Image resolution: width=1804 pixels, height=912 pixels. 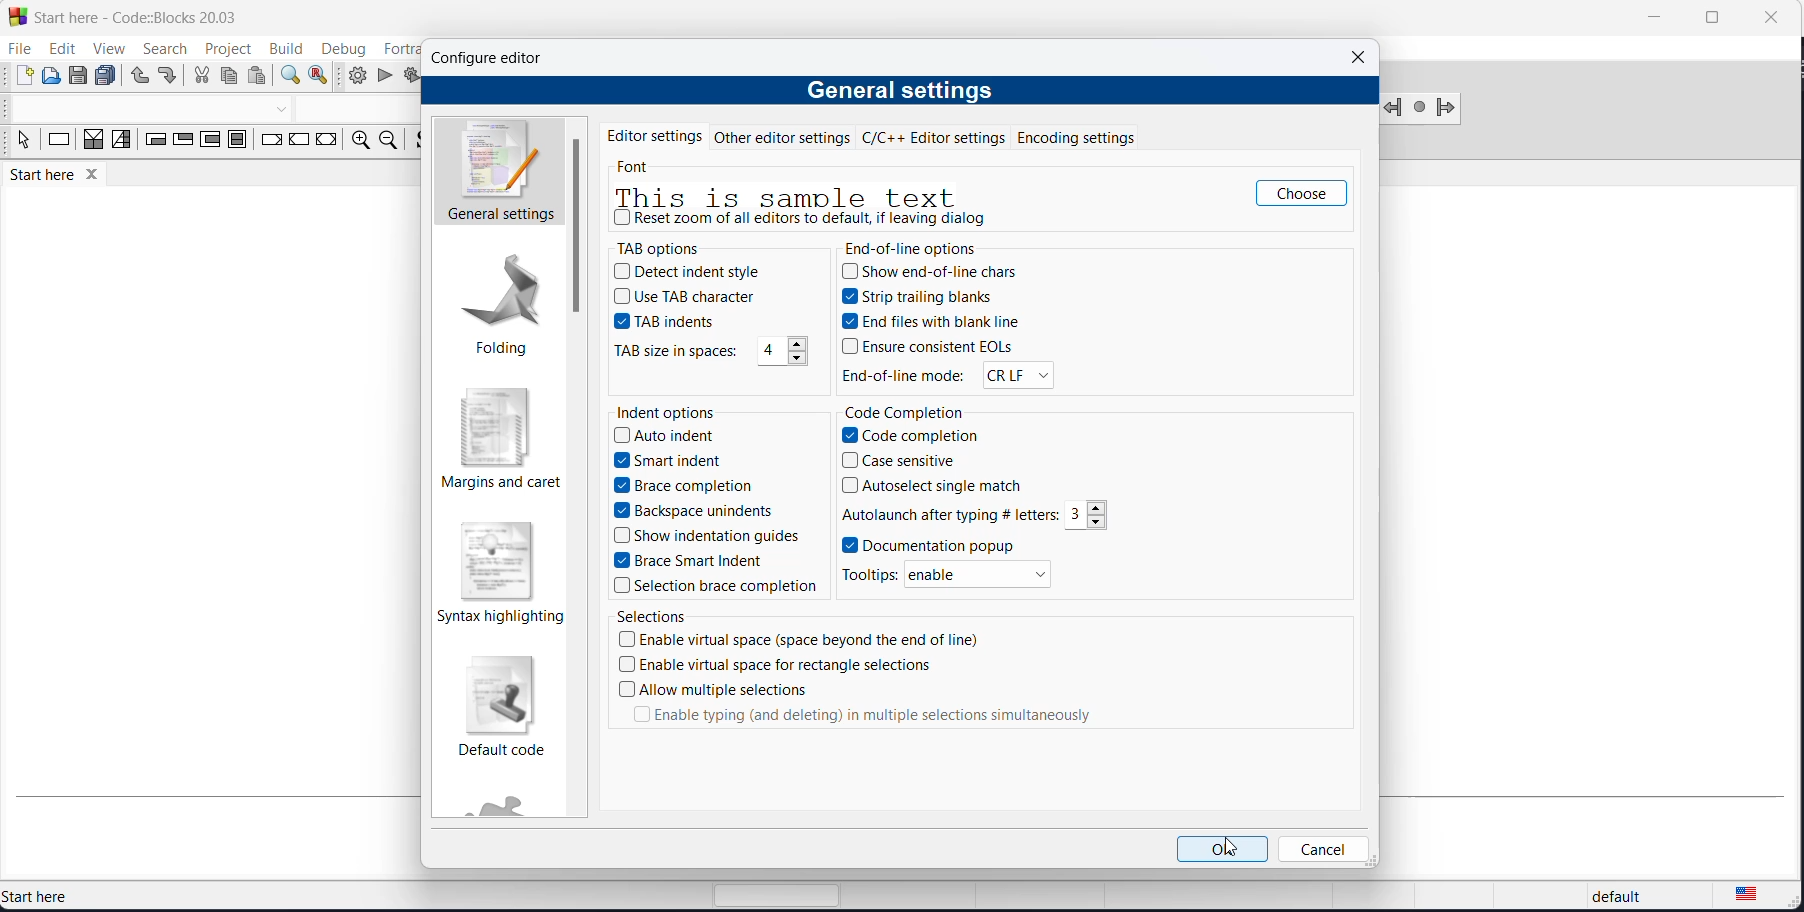 What do you see at coordinates (288, 76) in the screenshot?
I see `find` at bounding box center [288, 76].